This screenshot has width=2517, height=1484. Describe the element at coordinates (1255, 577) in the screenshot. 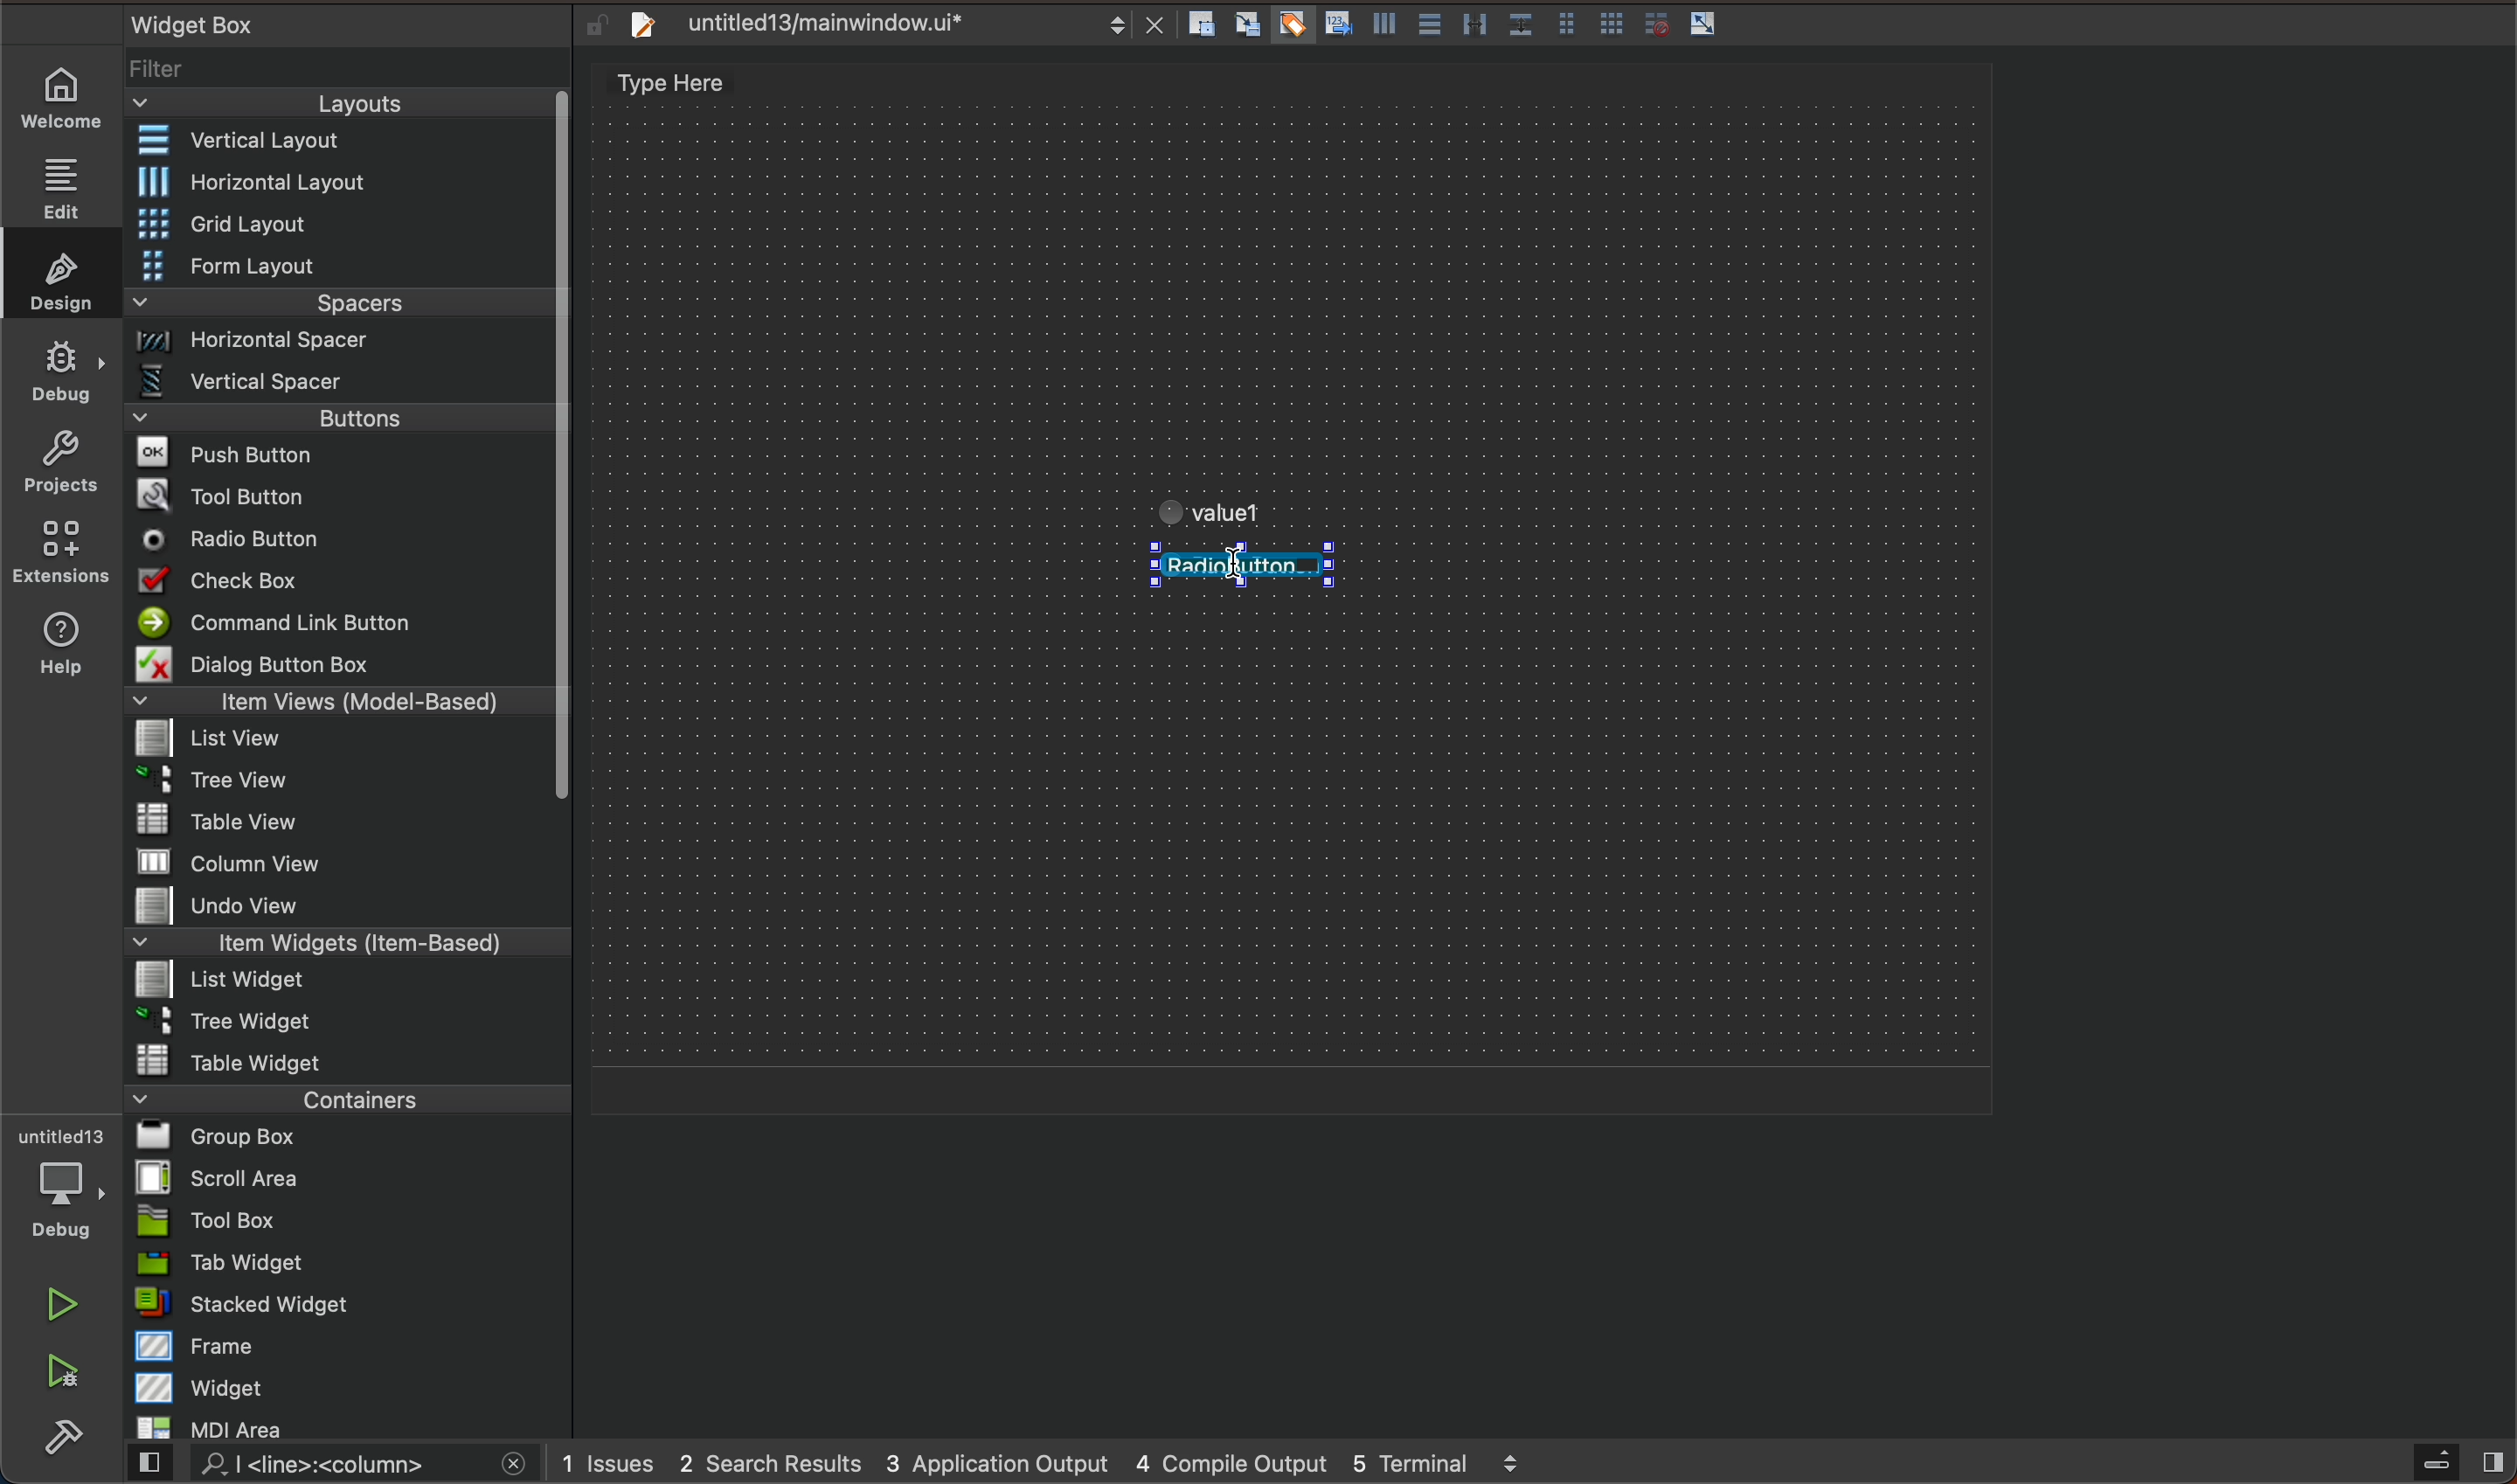

I see `start typing` at that location.